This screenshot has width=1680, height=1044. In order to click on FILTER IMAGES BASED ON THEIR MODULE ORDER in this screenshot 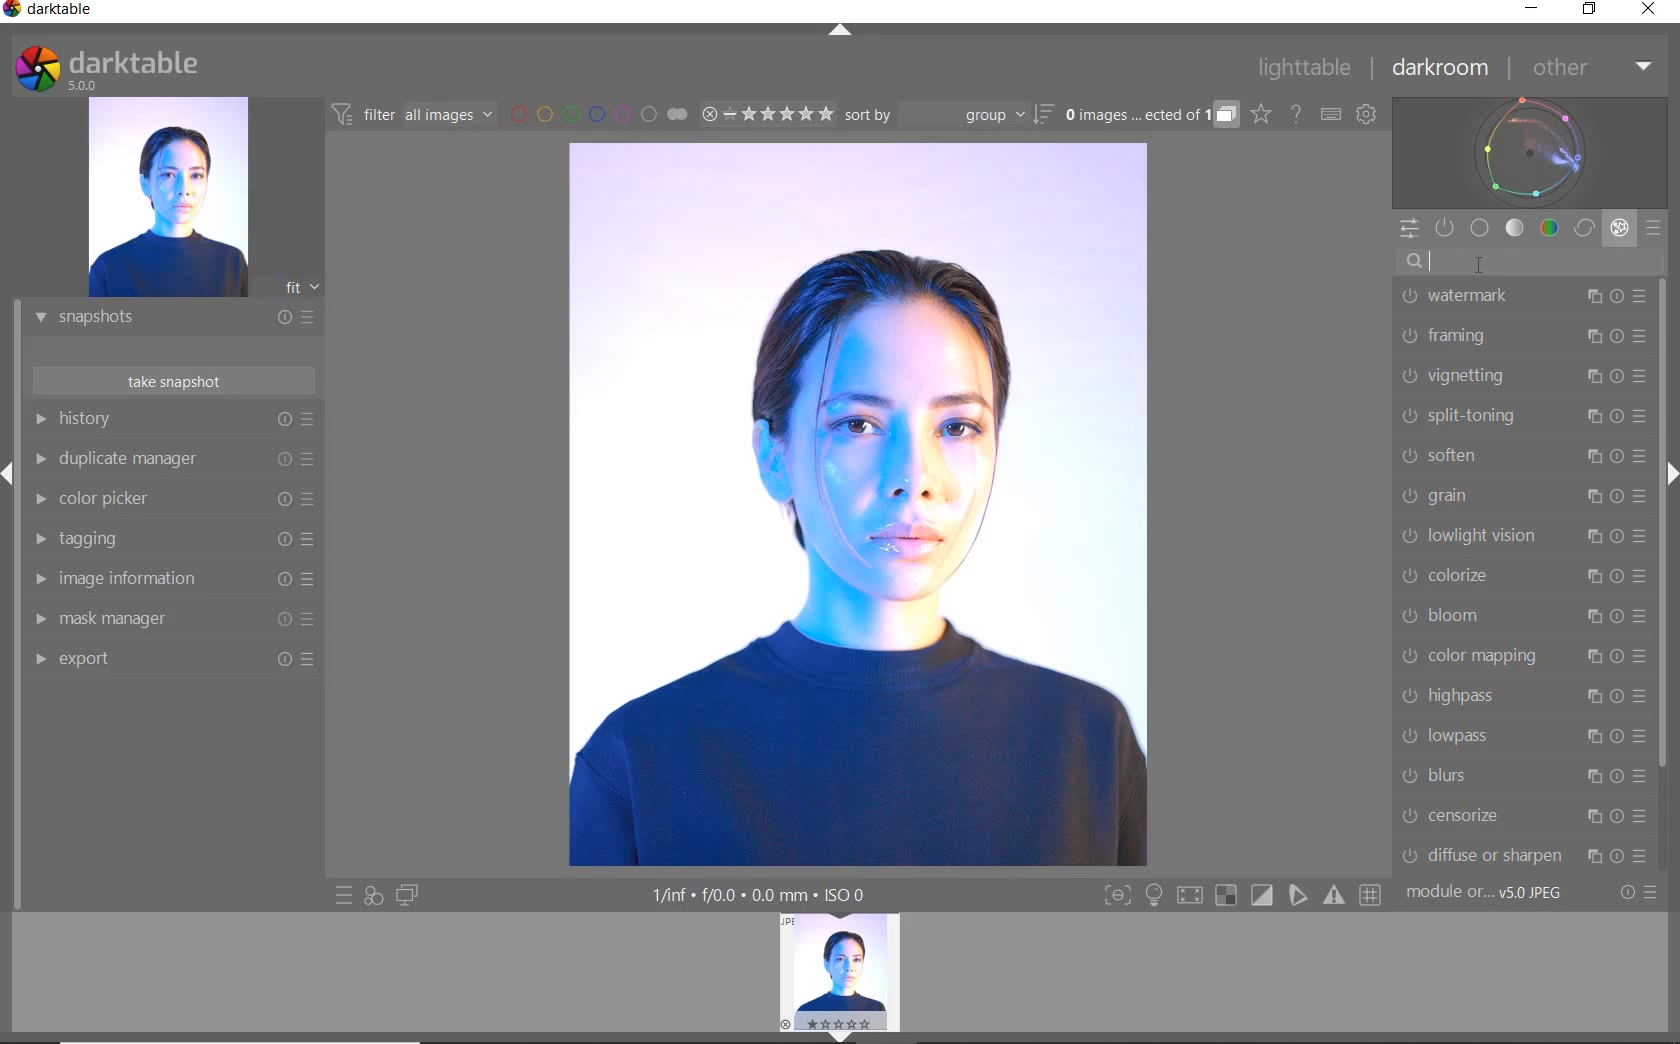, I will do `click(413, 118)`.